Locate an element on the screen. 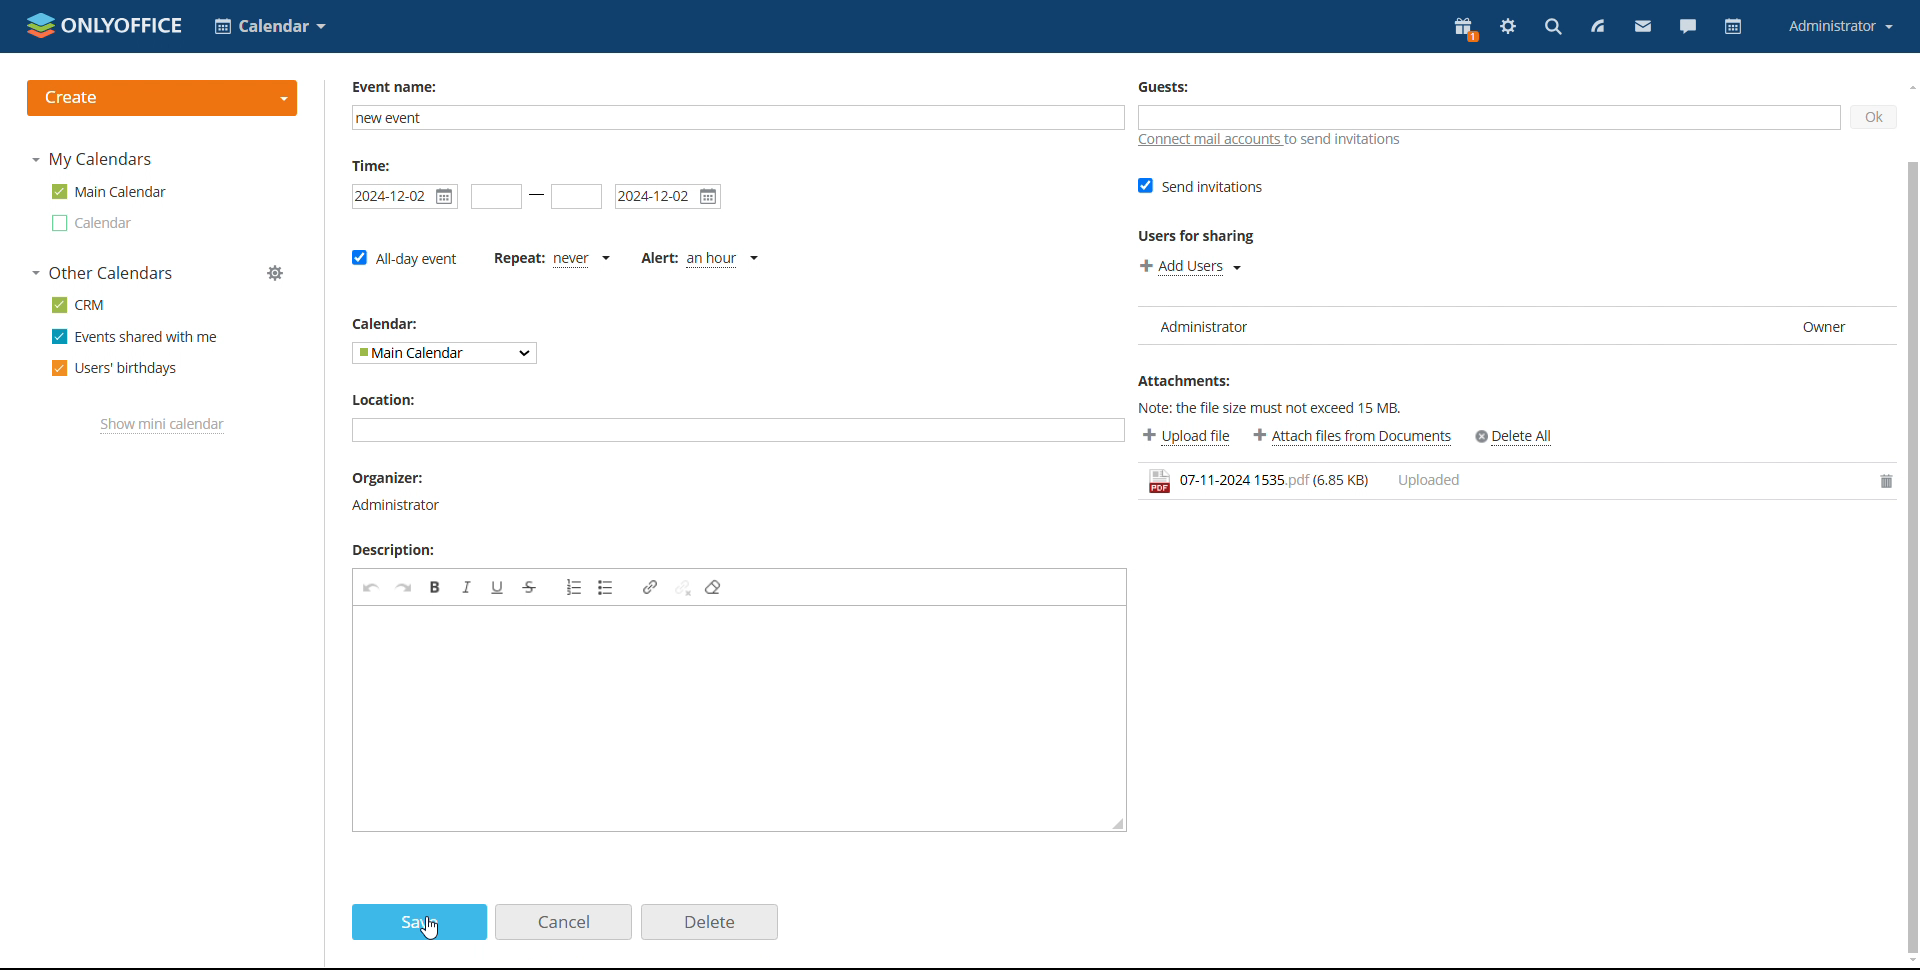 This screenshot has height=970, width=1920. add event name is located at coordinates (742, 117).